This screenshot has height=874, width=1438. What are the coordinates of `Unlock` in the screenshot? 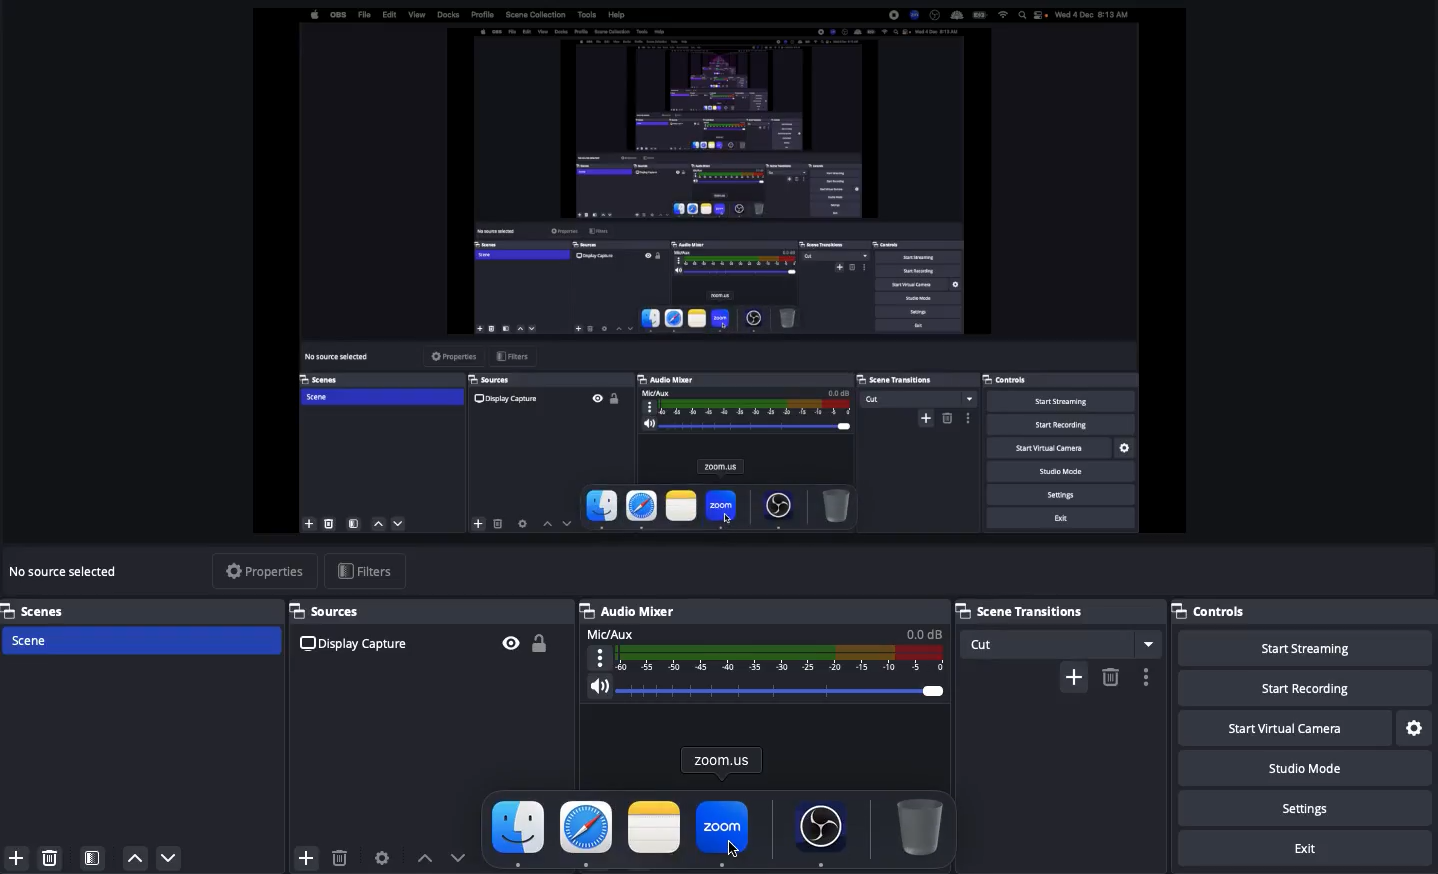 It's located at (544, 639).